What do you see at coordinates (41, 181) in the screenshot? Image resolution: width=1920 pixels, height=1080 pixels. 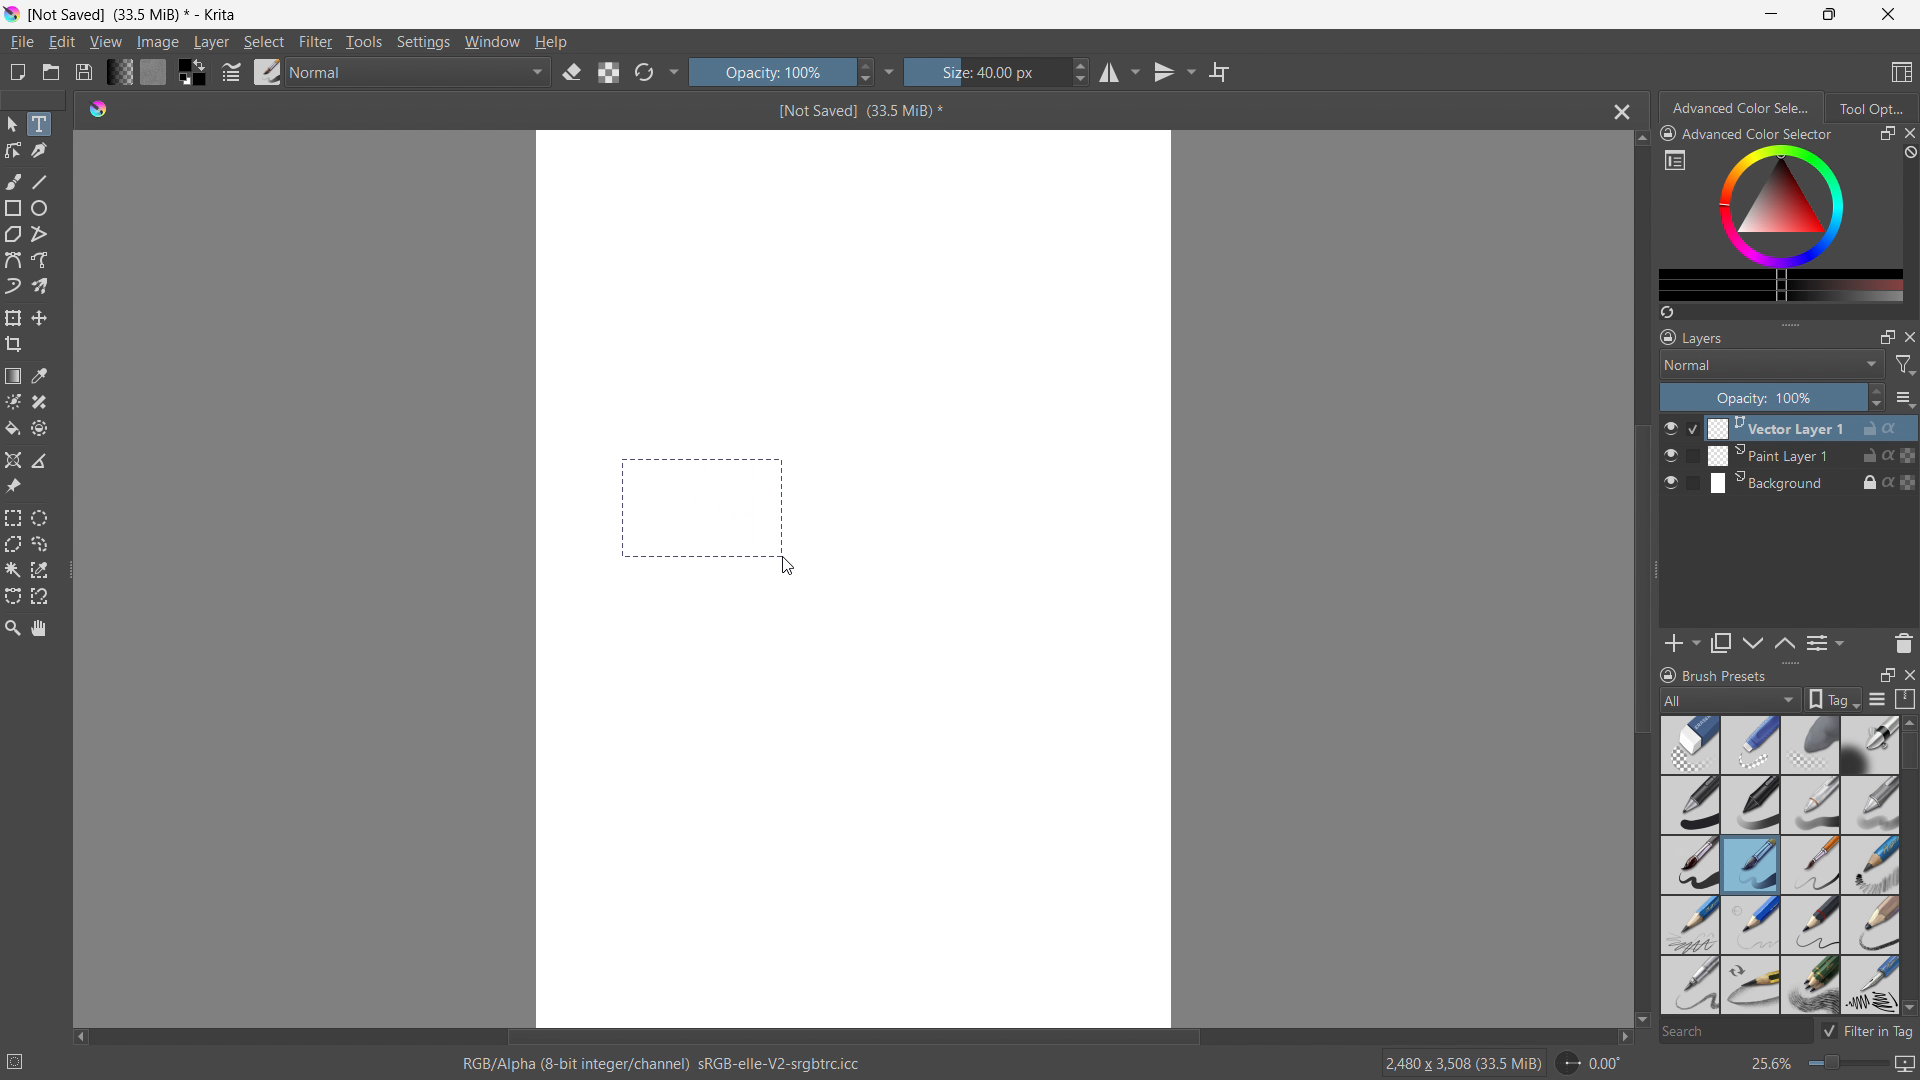 I see `line tool` at bounding box center [41, 181].